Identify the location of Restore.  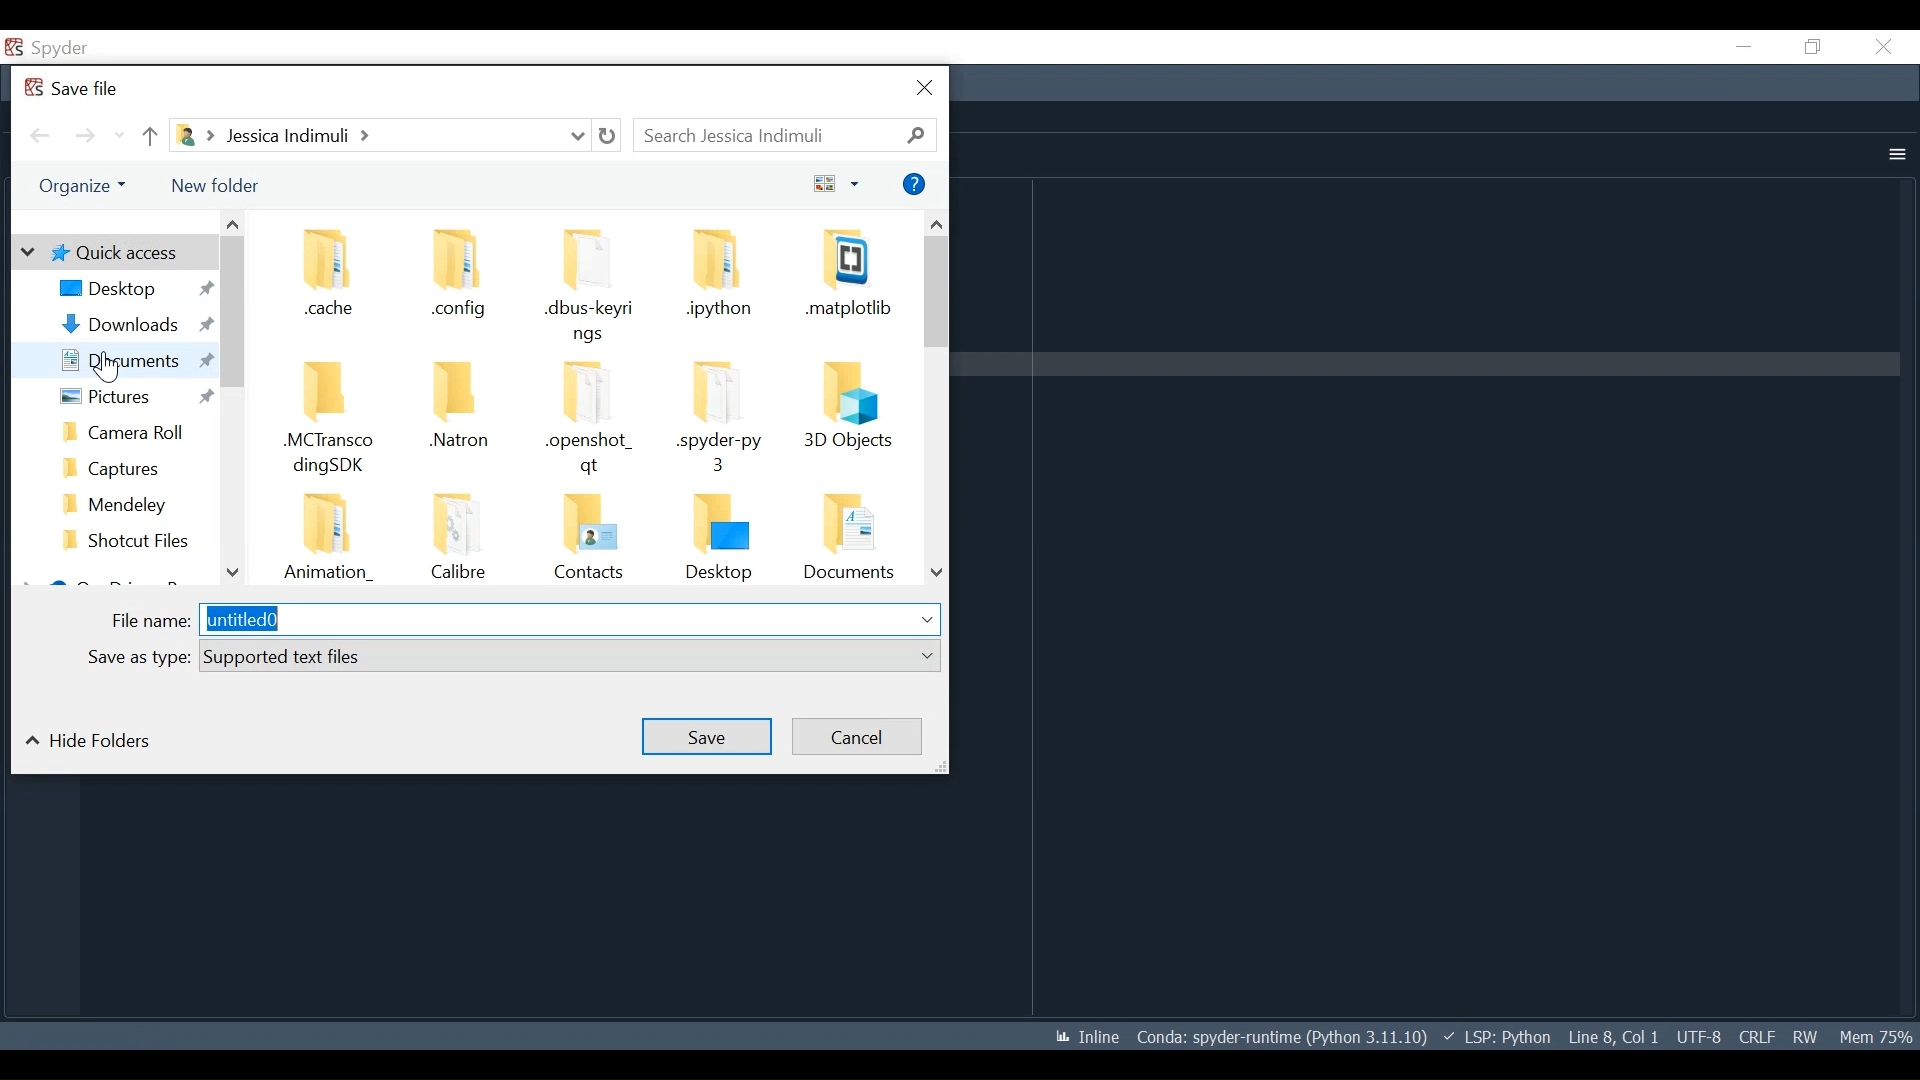
(1811, 47).